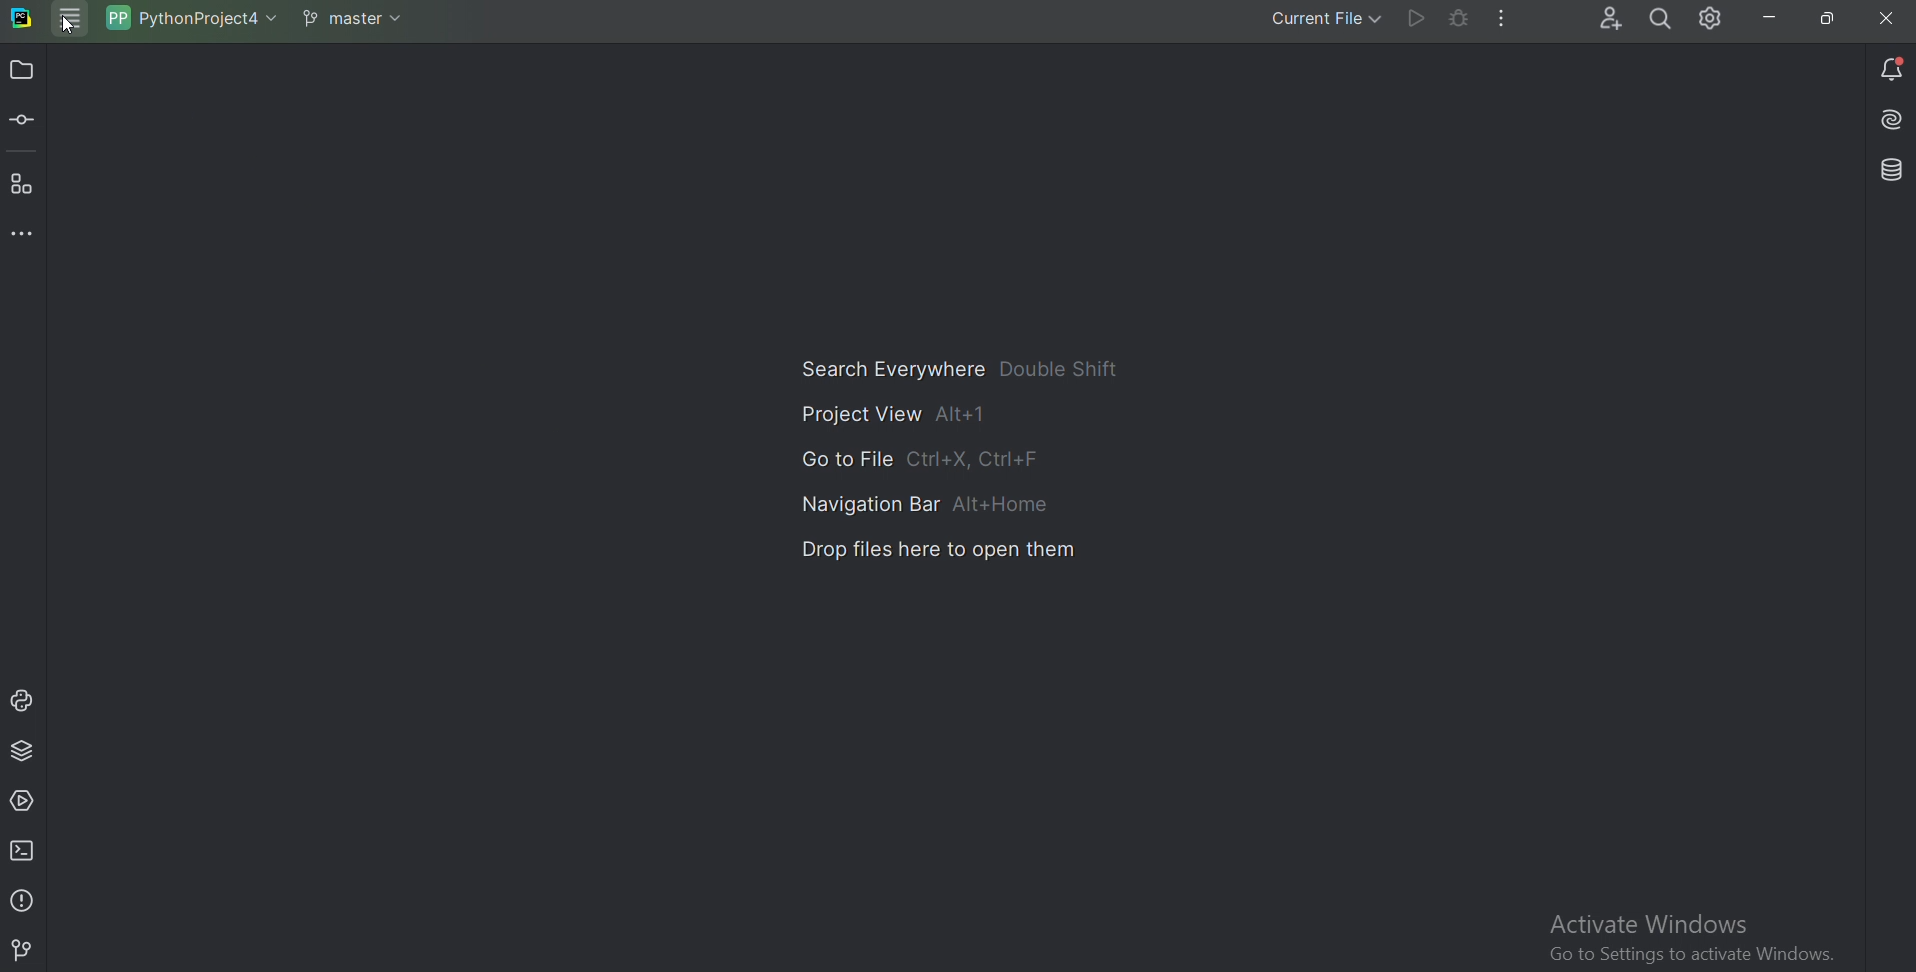 This screenshot has height=972, width=1916. What do you see at coordinates (26, 700) in the screenshot?
I see `Python console` at bounding box center [26, 700].